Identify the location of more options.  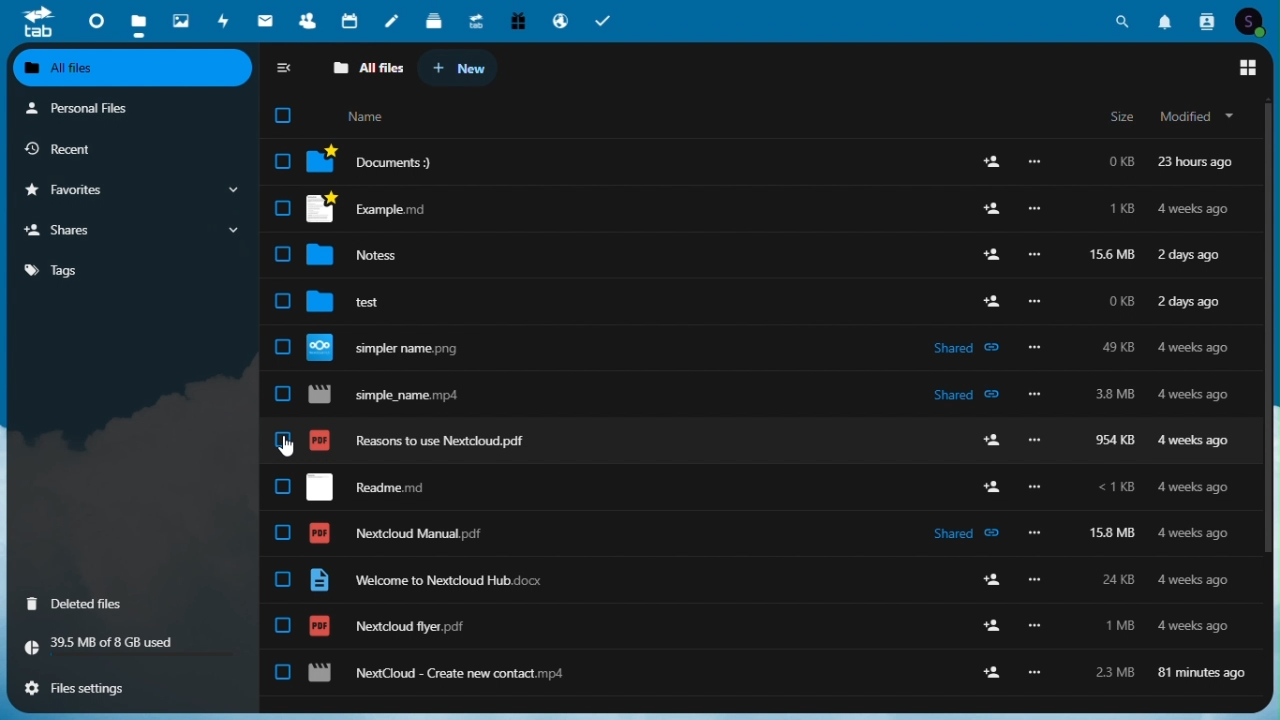
(1036, 162).